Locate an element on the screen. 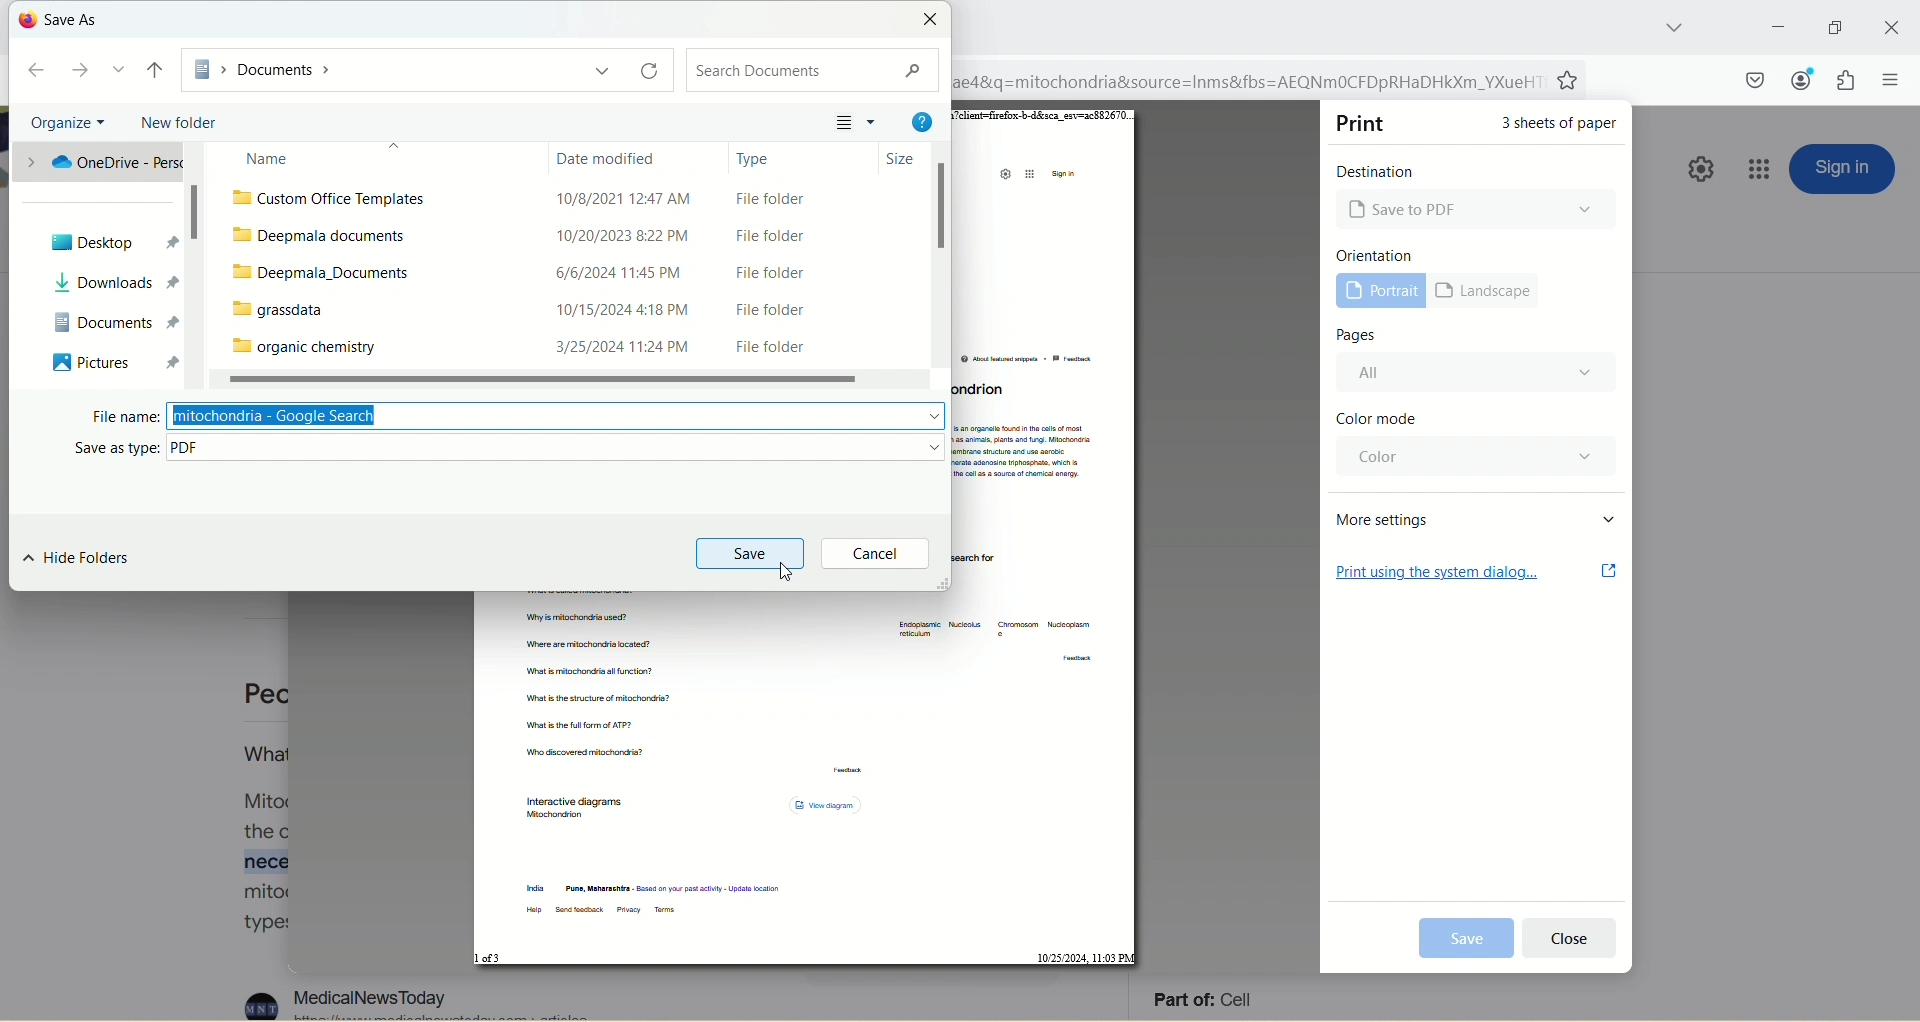  portrait is located at coordinates (1382, 291).